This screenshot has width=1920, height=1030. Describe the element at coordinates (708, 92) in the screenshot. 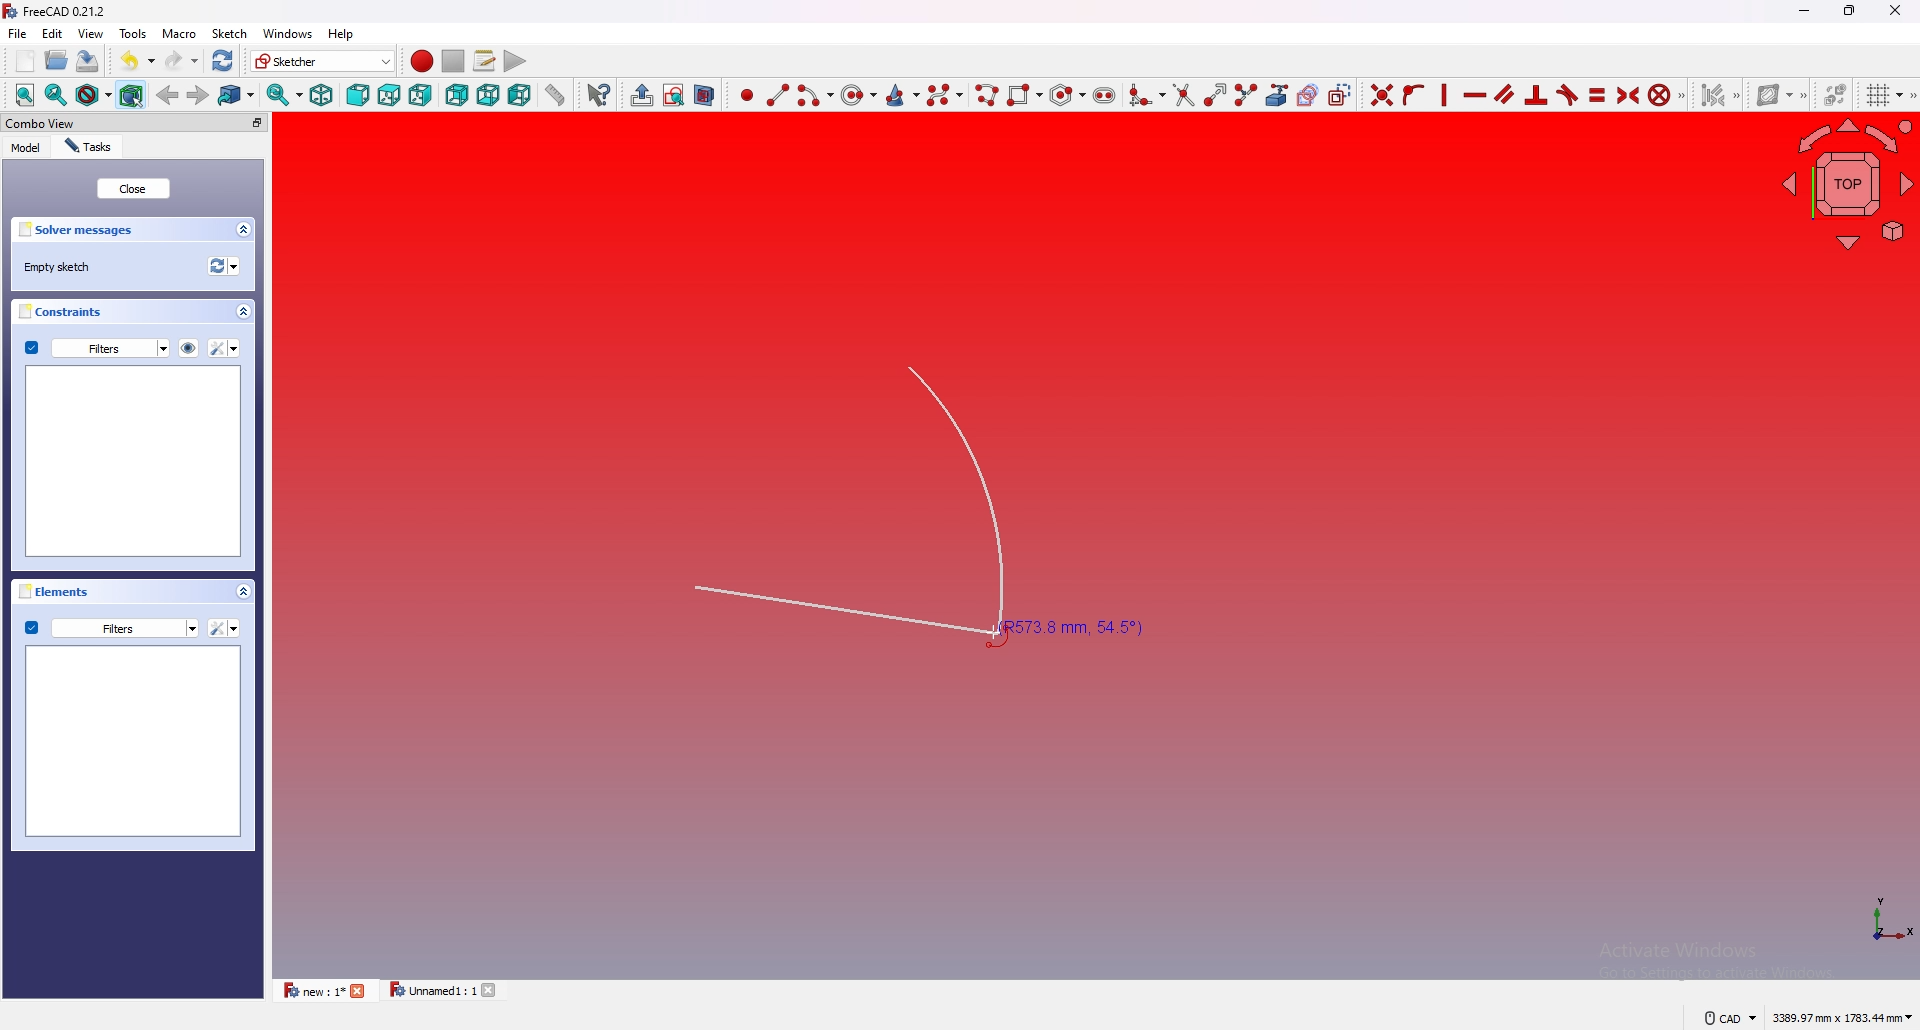

I see `view section` at that location.